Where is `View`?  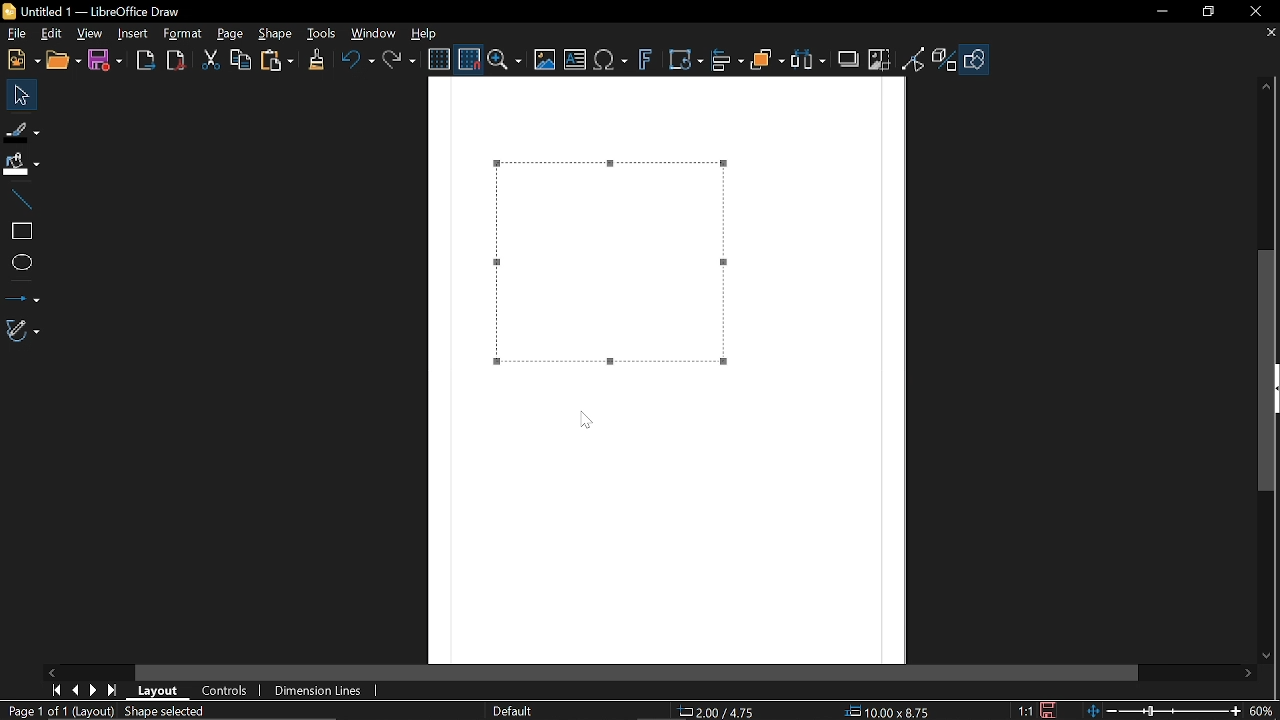 View is located at coordinates (90, 32).